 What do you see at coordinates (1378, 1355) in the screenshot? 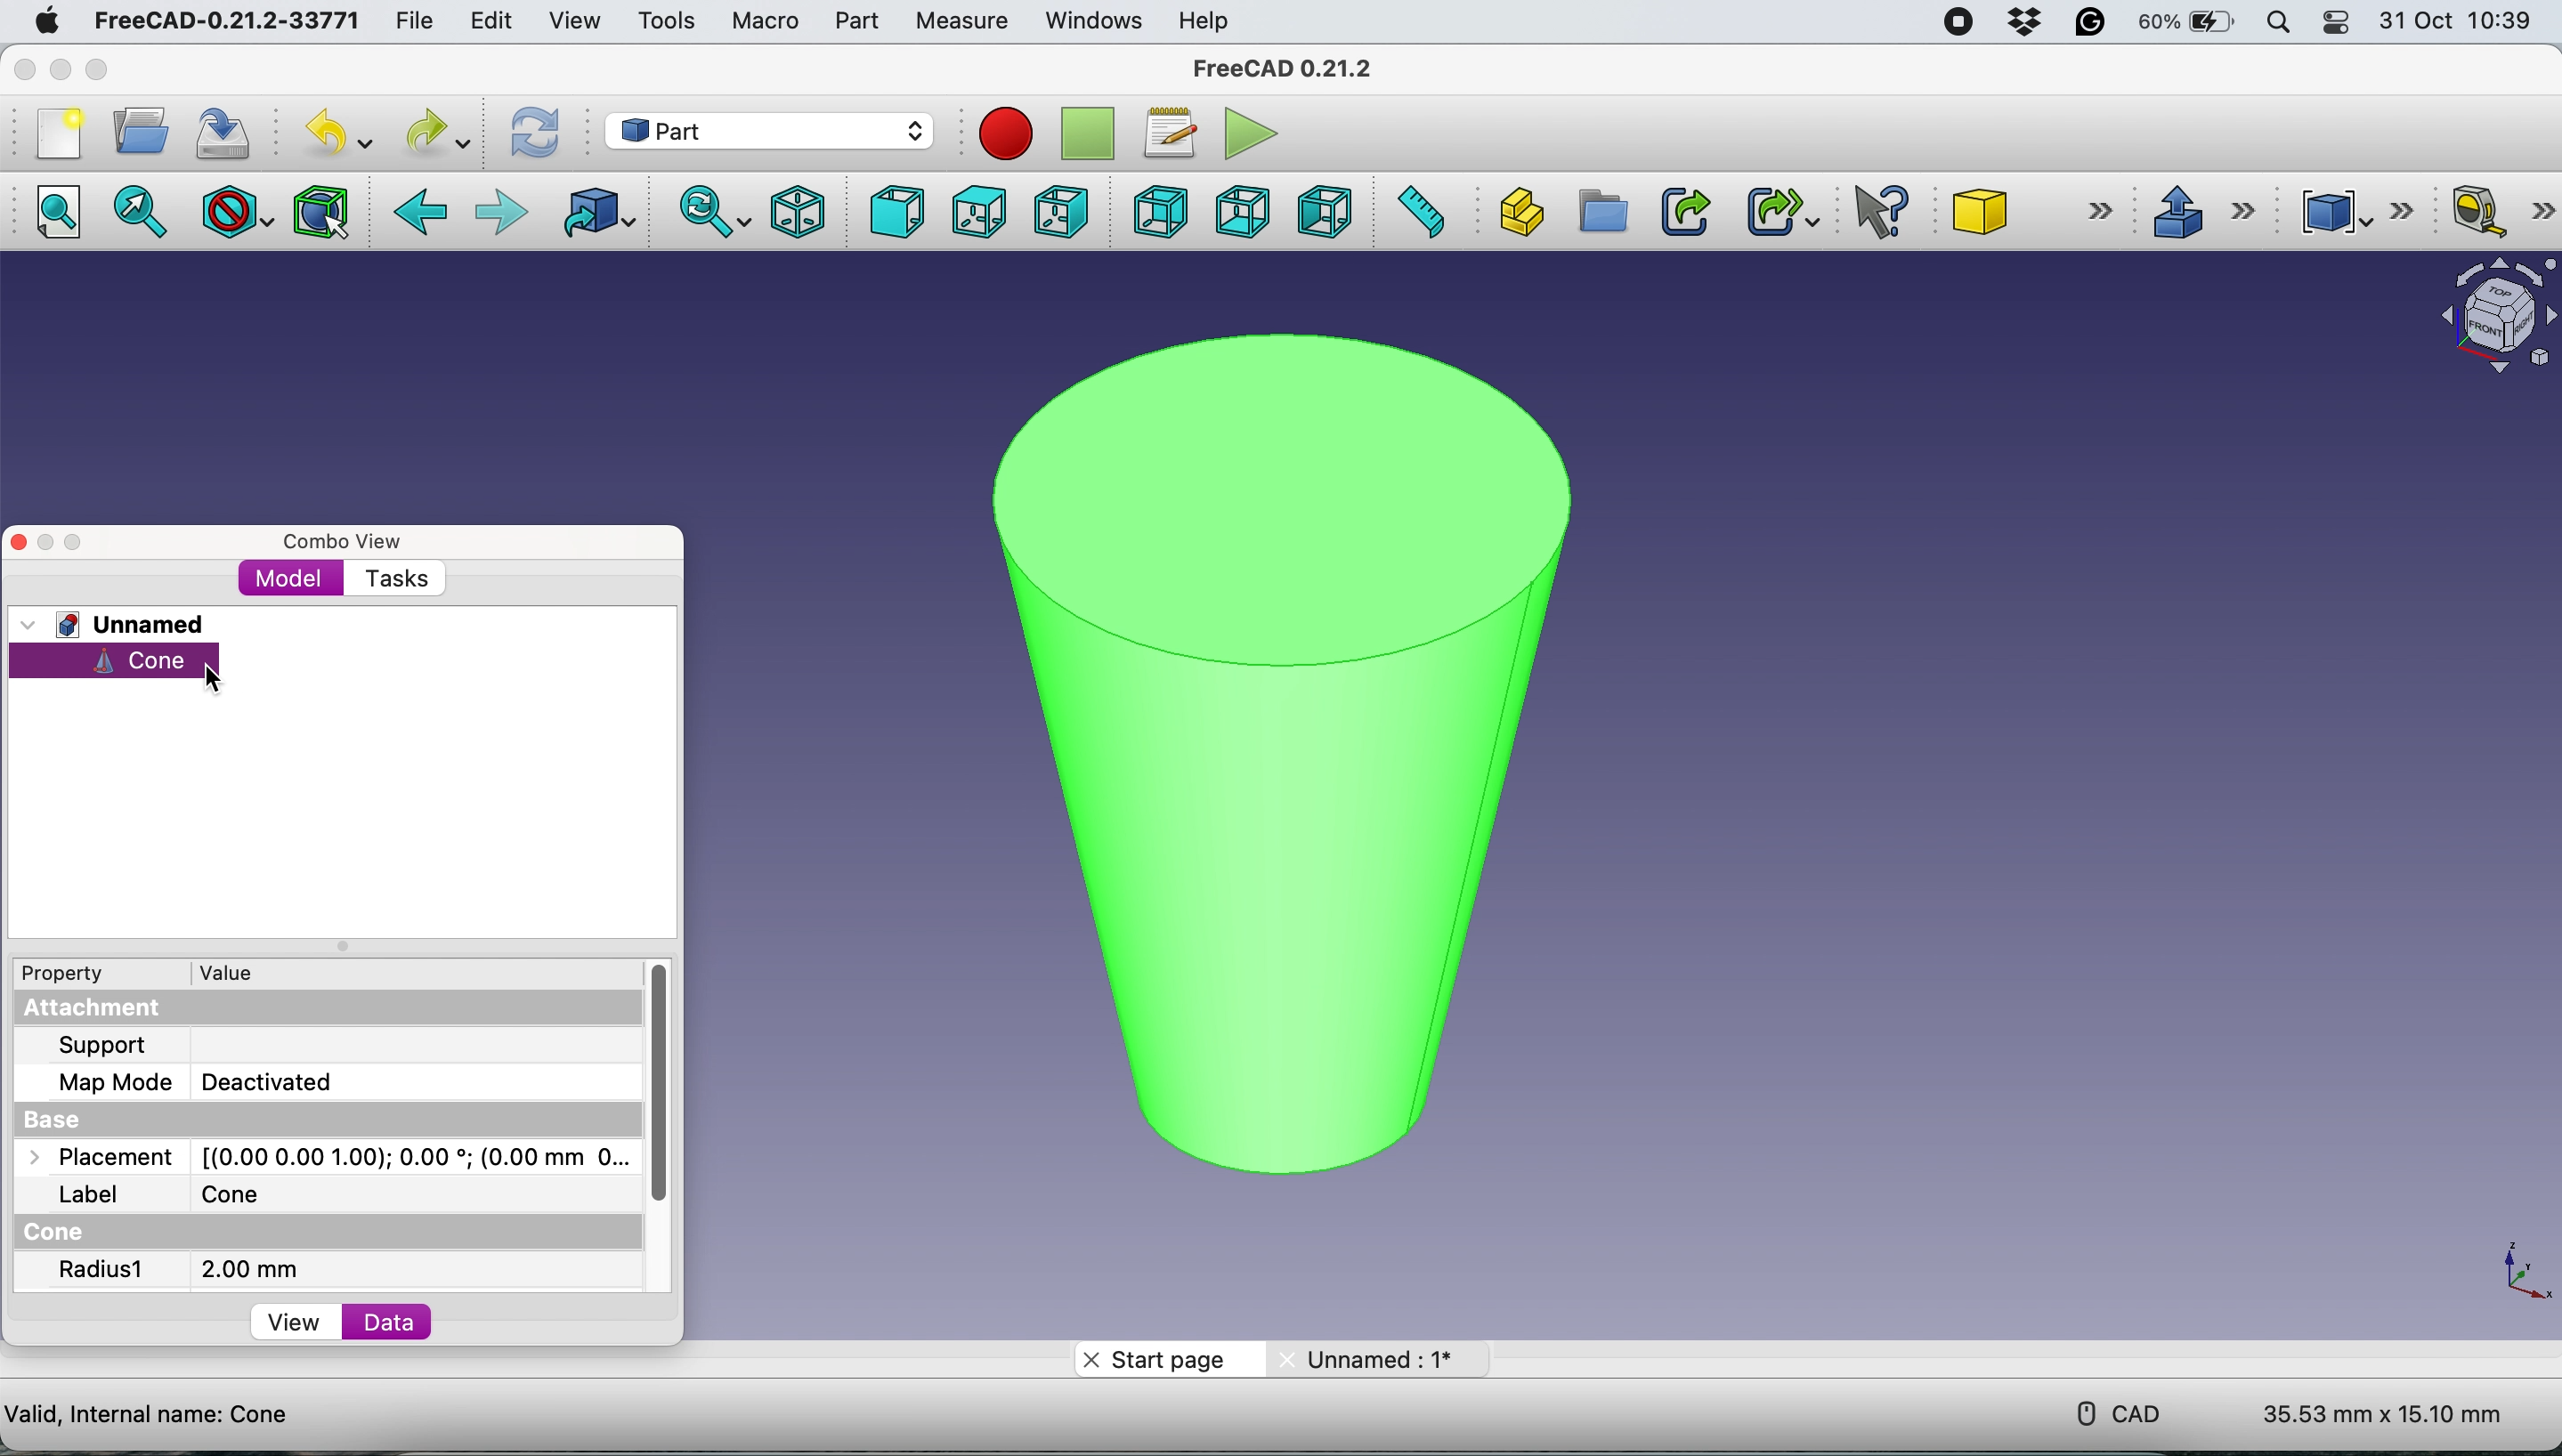
I see `unnamed : 1*` at bounding box center [1378, 1355].